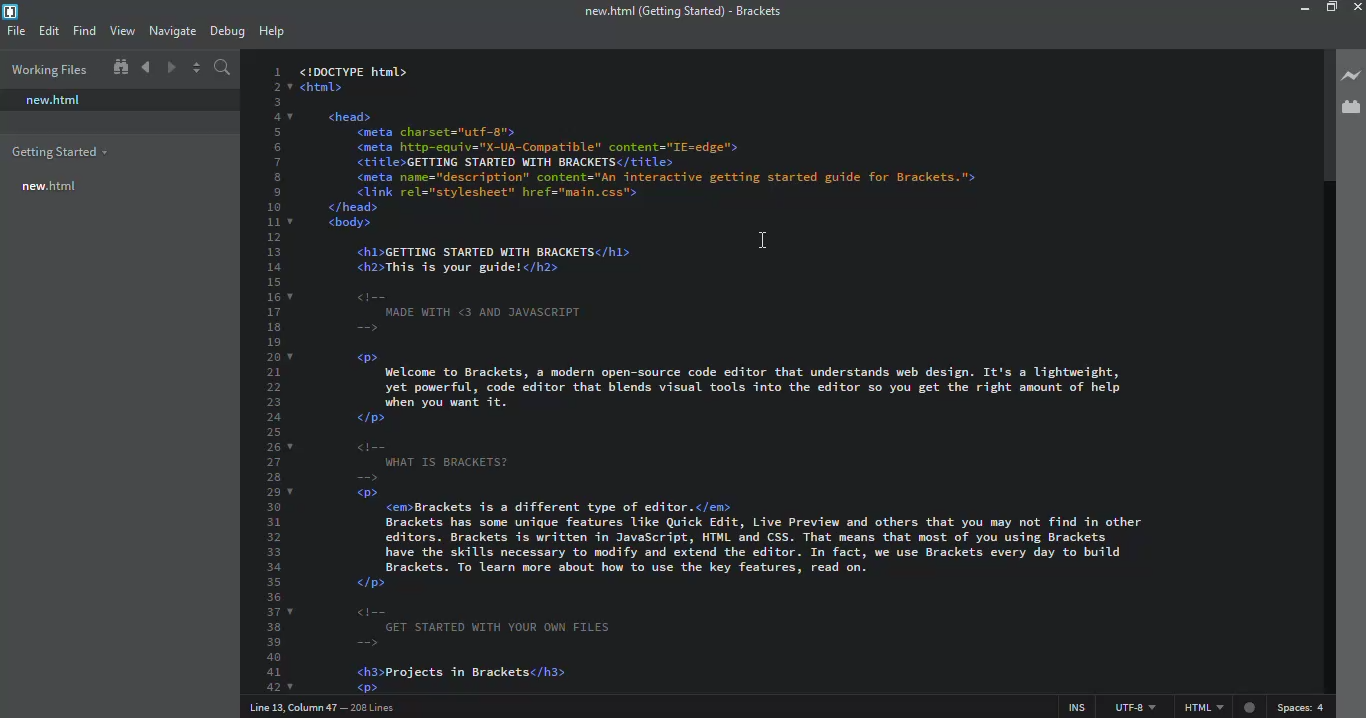 This screenshot has height=718, width=1366. Describe the element at coordinates (17, 30) in the screenshot. I see `file` at that location.